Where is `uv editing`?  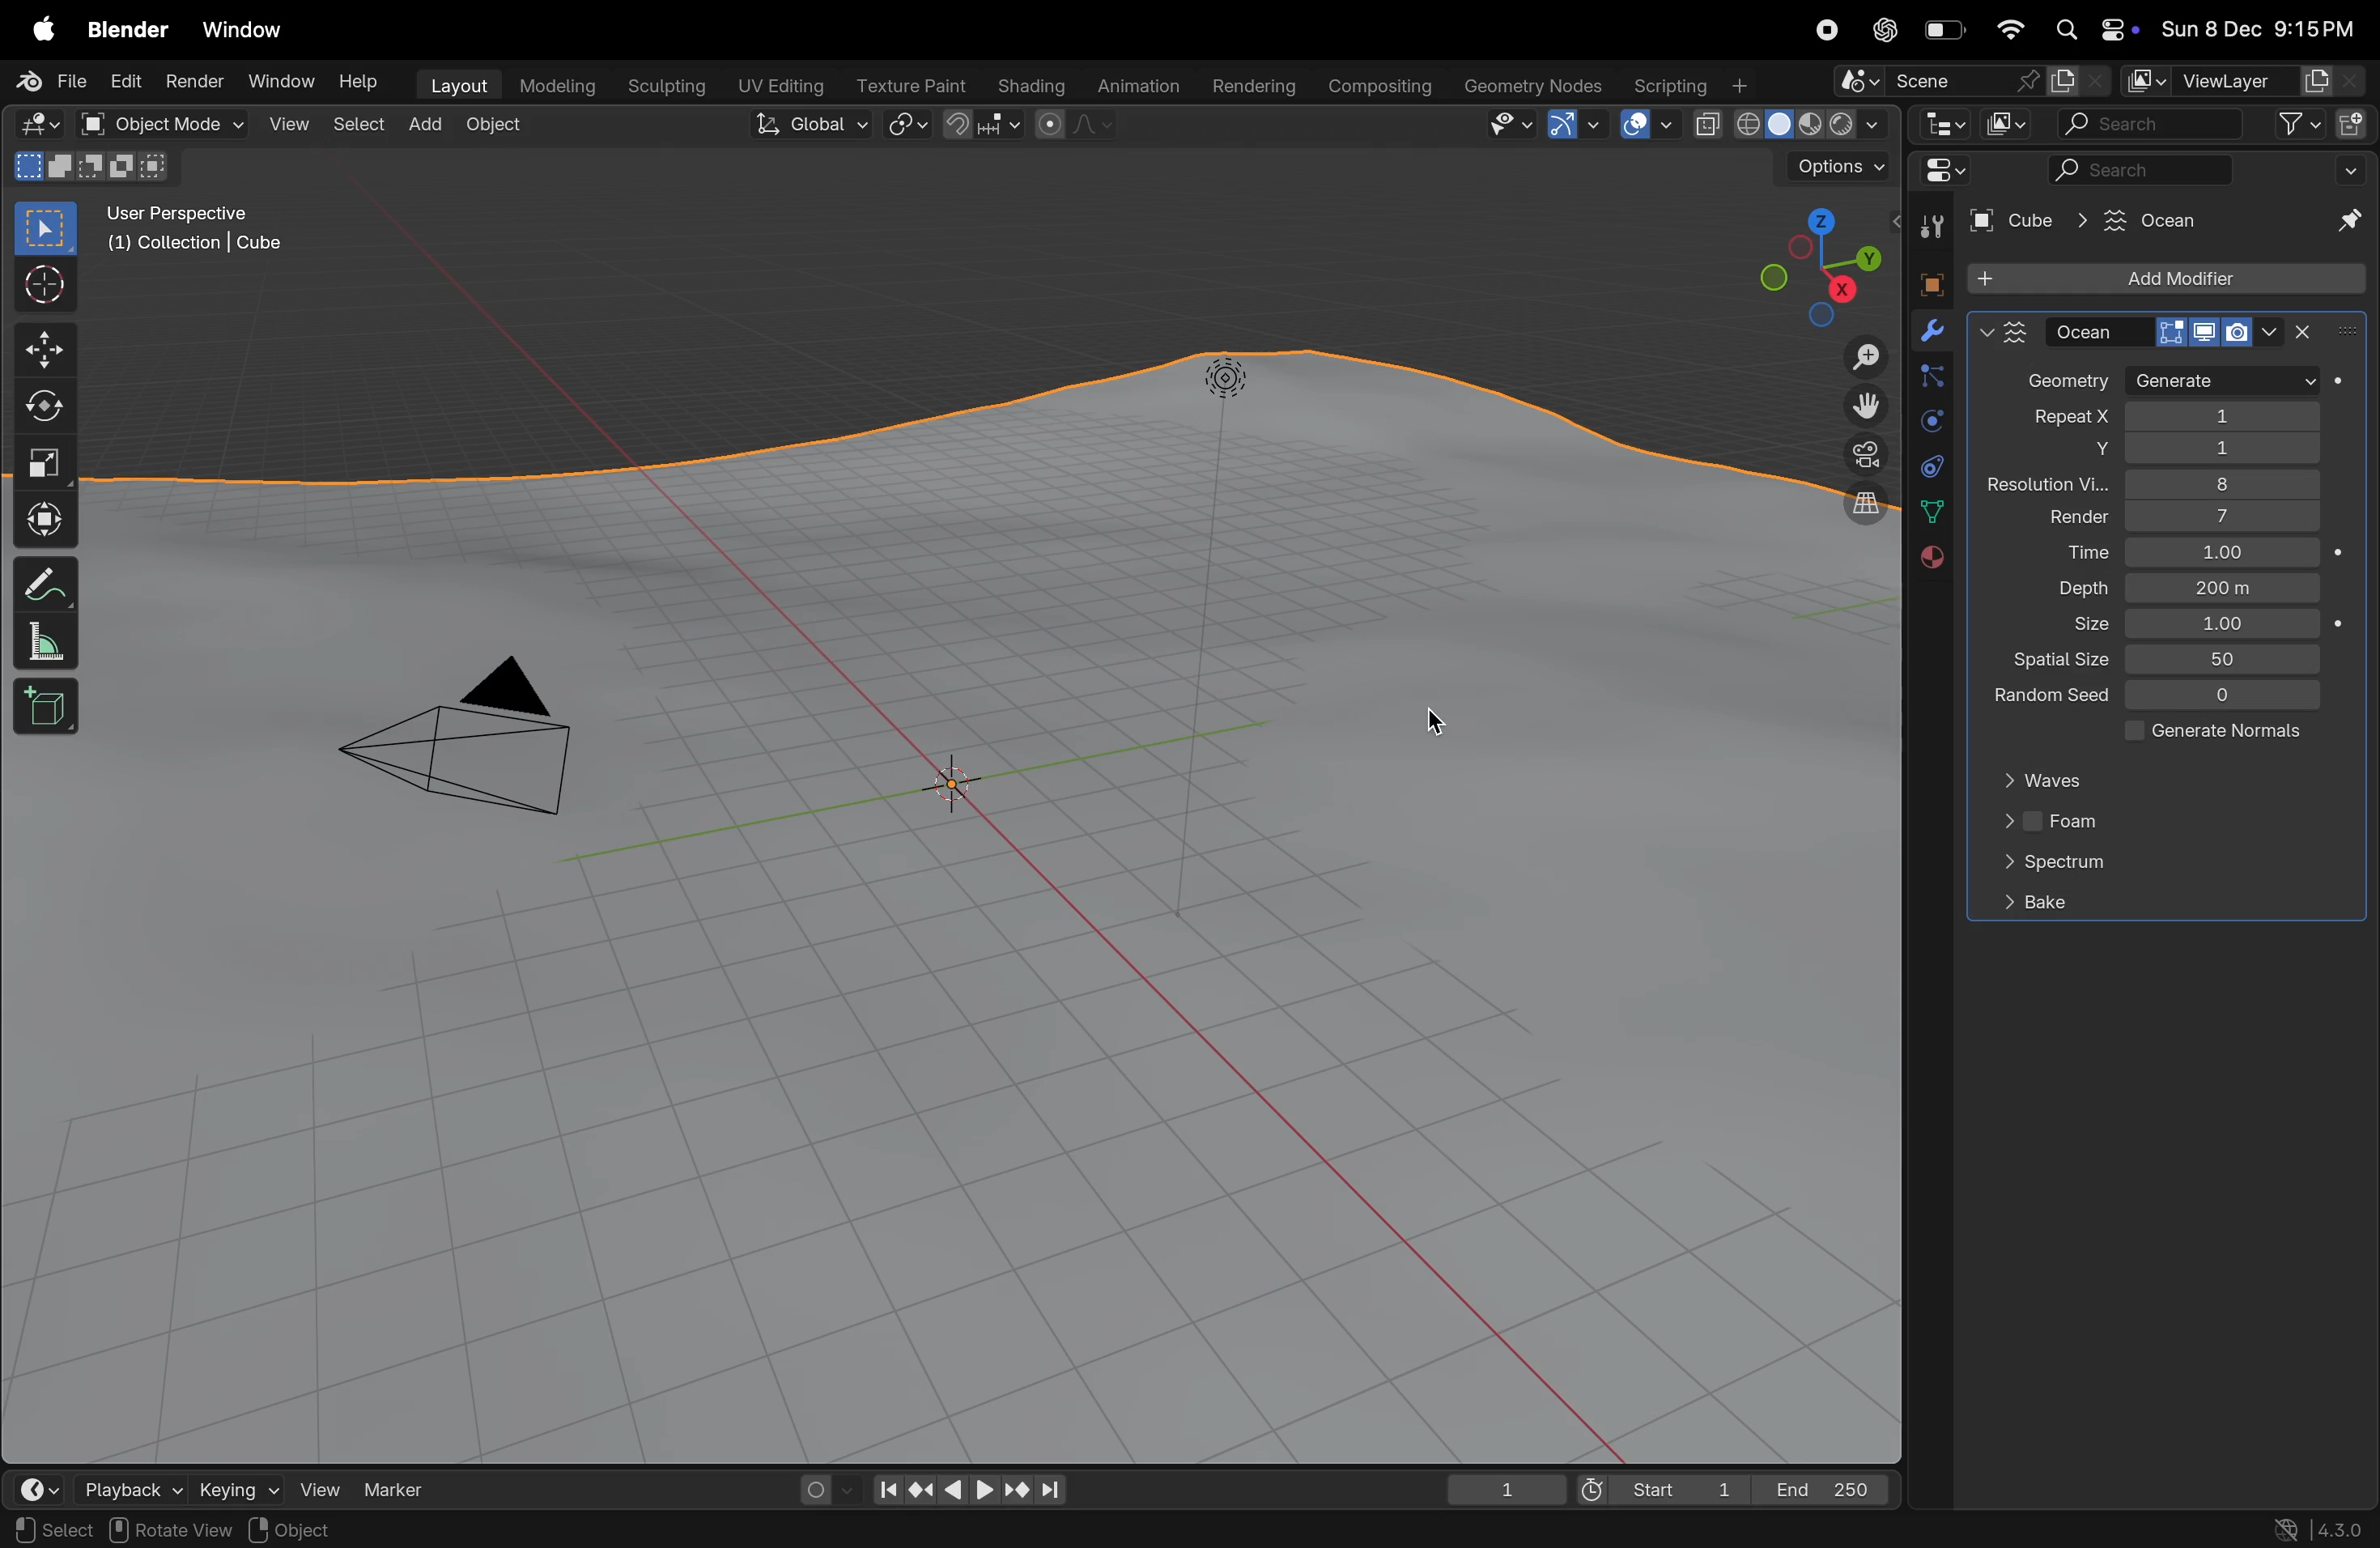
uv editing is located at coordinates (784, 83).